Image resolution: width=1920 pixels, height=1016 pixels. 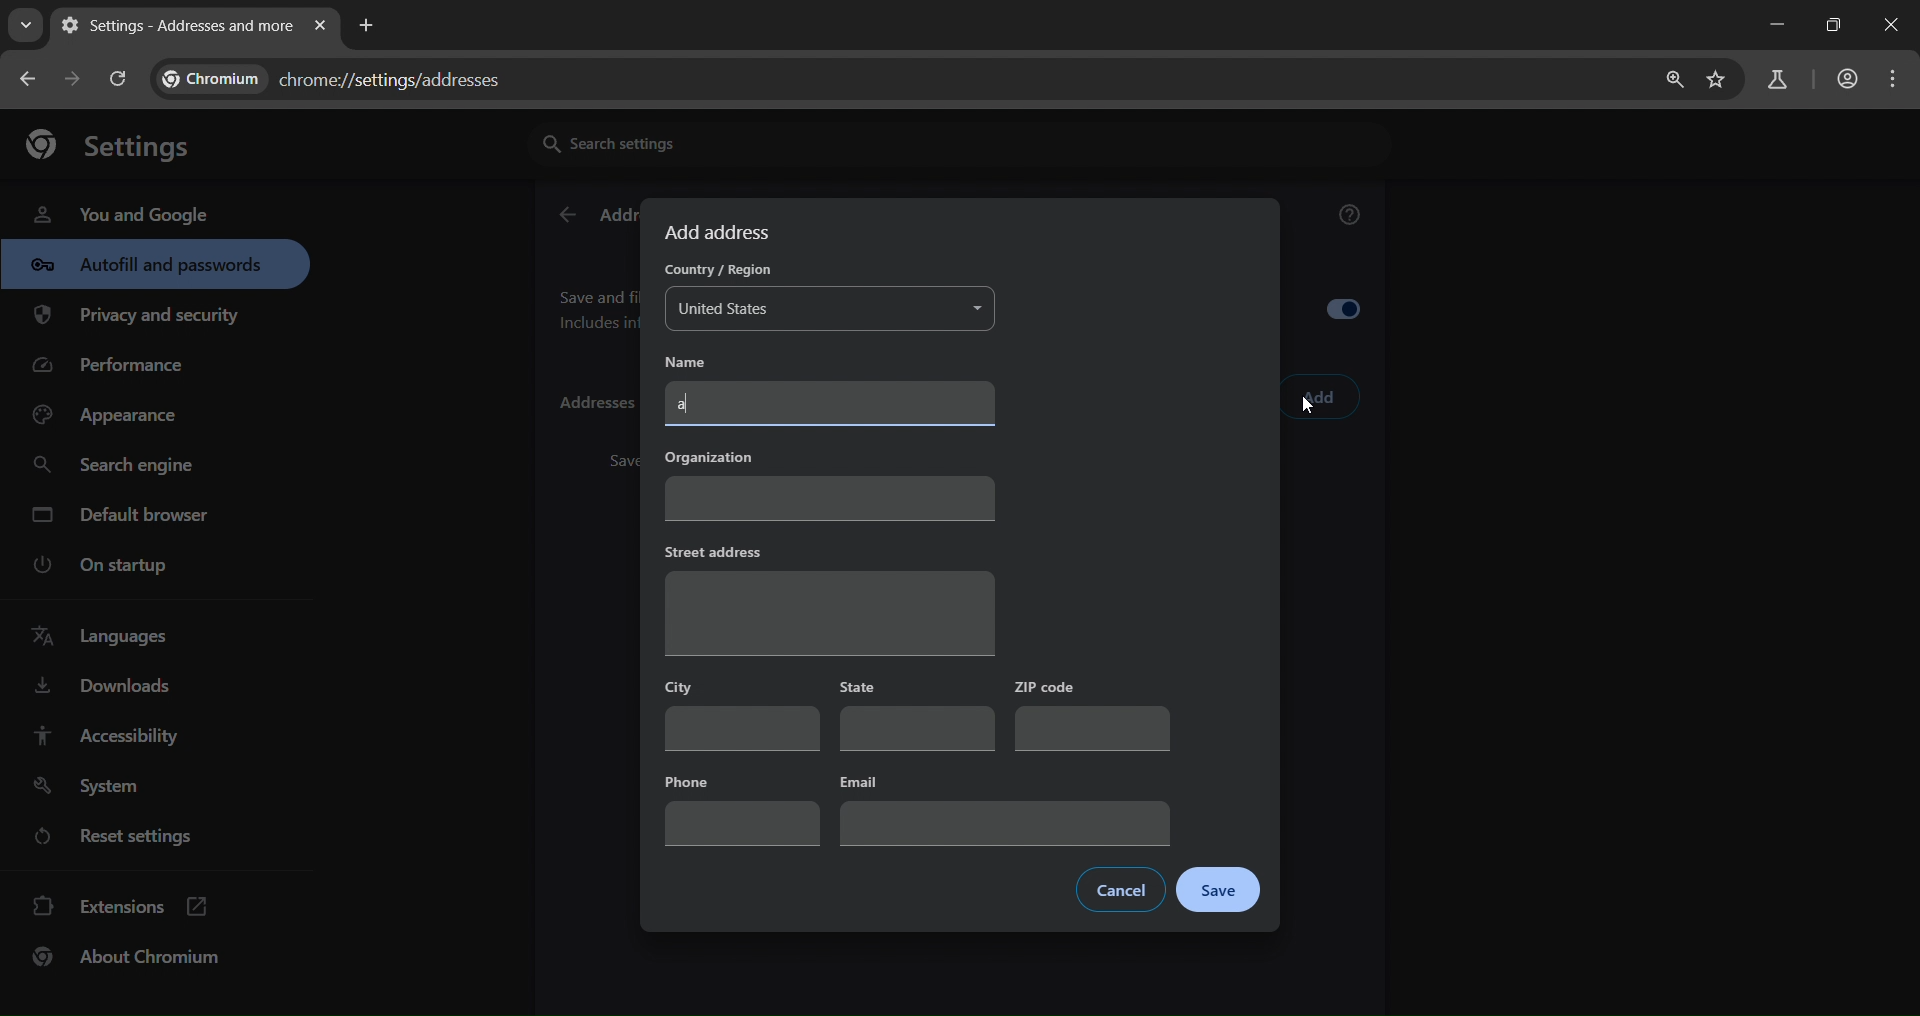 I want to click on search panel, so click(x=1775, y=81).